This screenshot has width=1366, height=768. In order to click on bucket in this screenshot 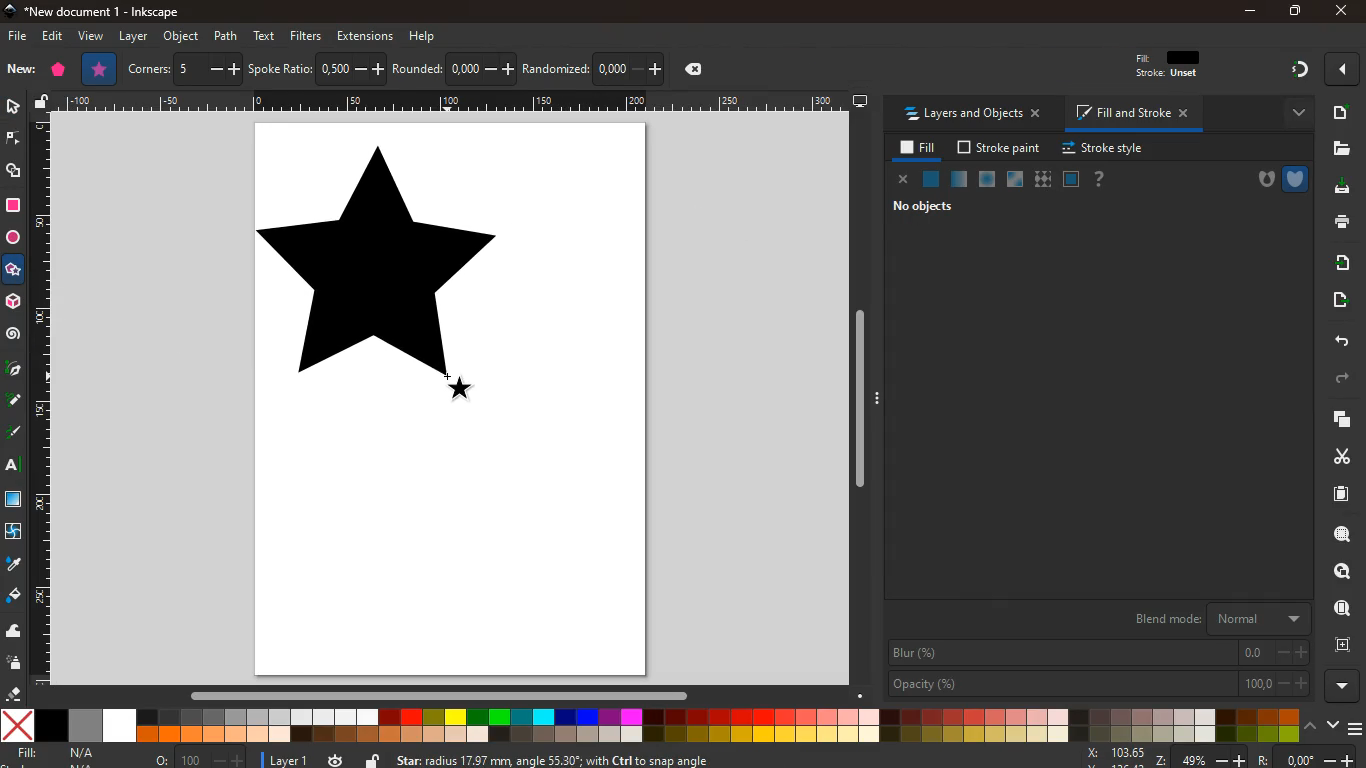, I will do `click(13, 596)`.